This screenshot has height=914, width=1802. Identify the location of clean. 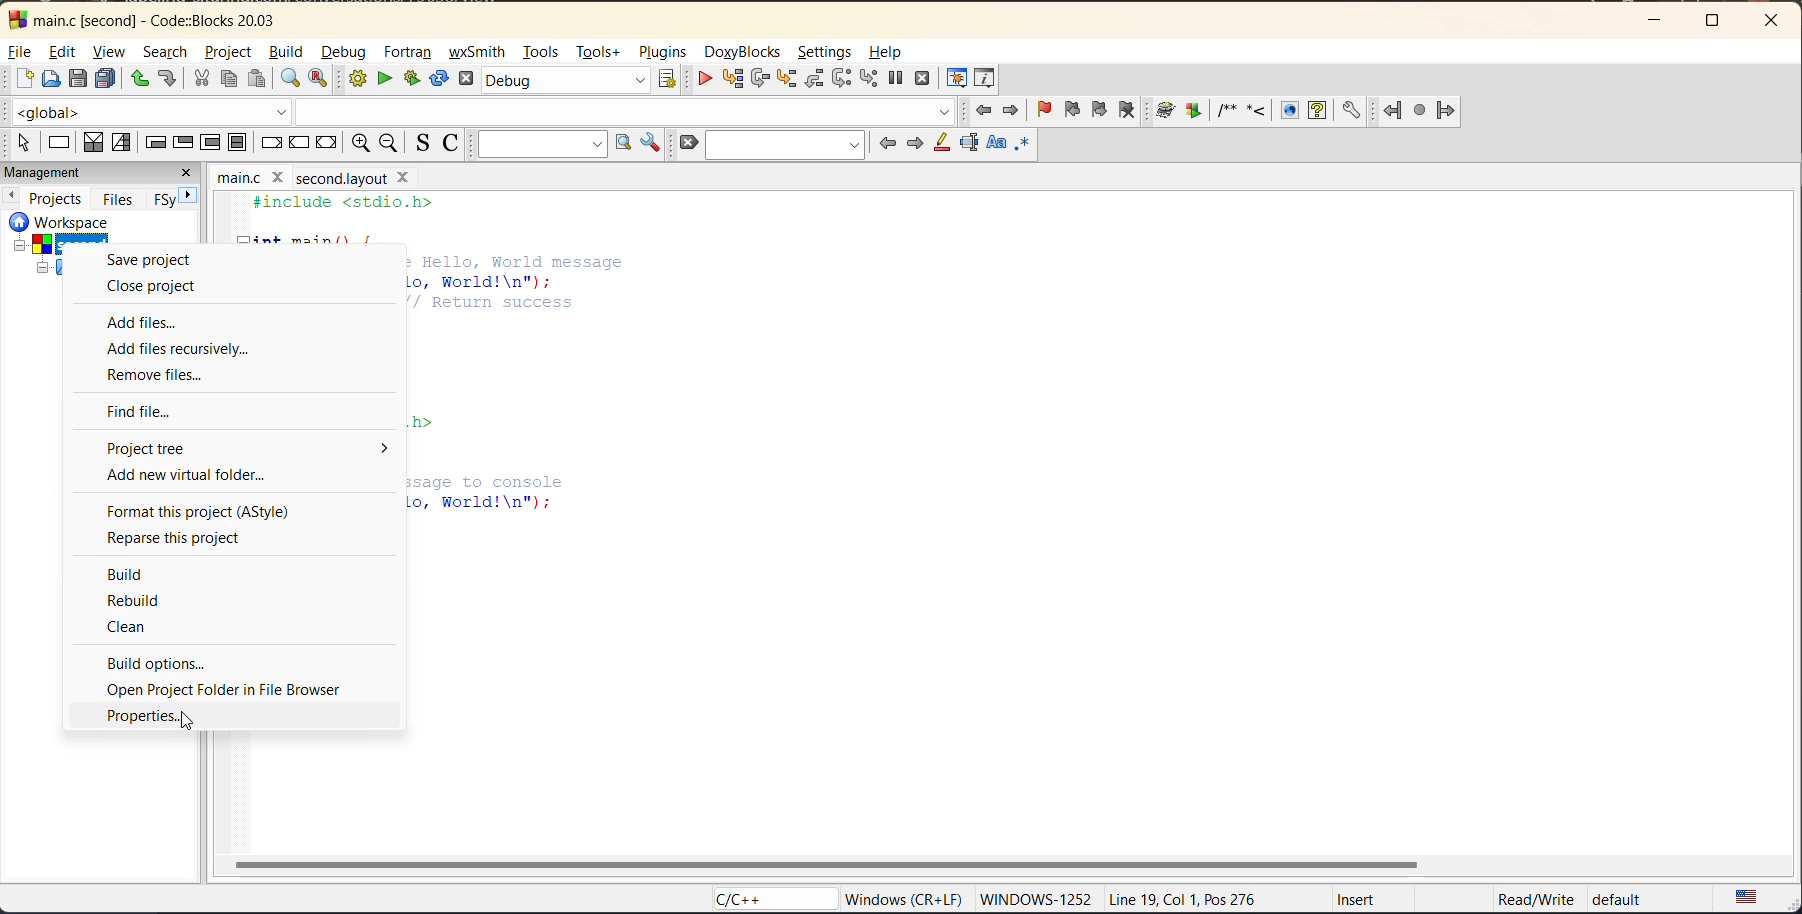
(134, 628).